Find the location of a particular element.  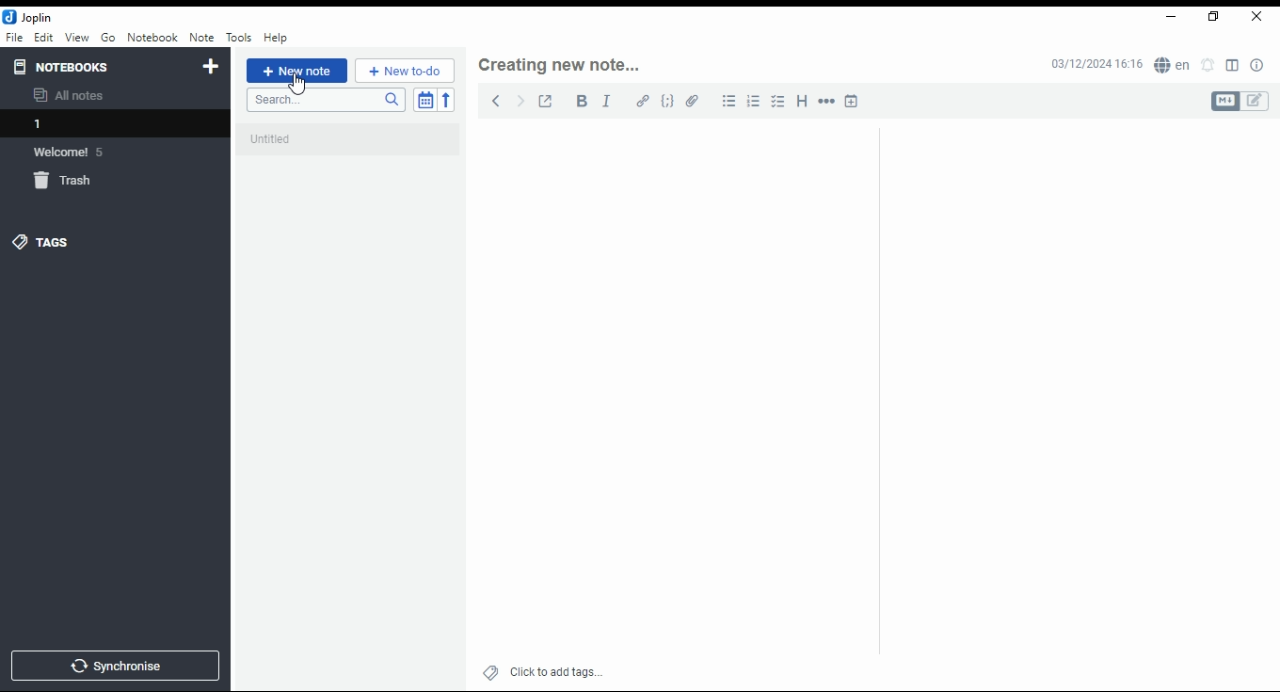

restore is located at coordinates (1216, 17).